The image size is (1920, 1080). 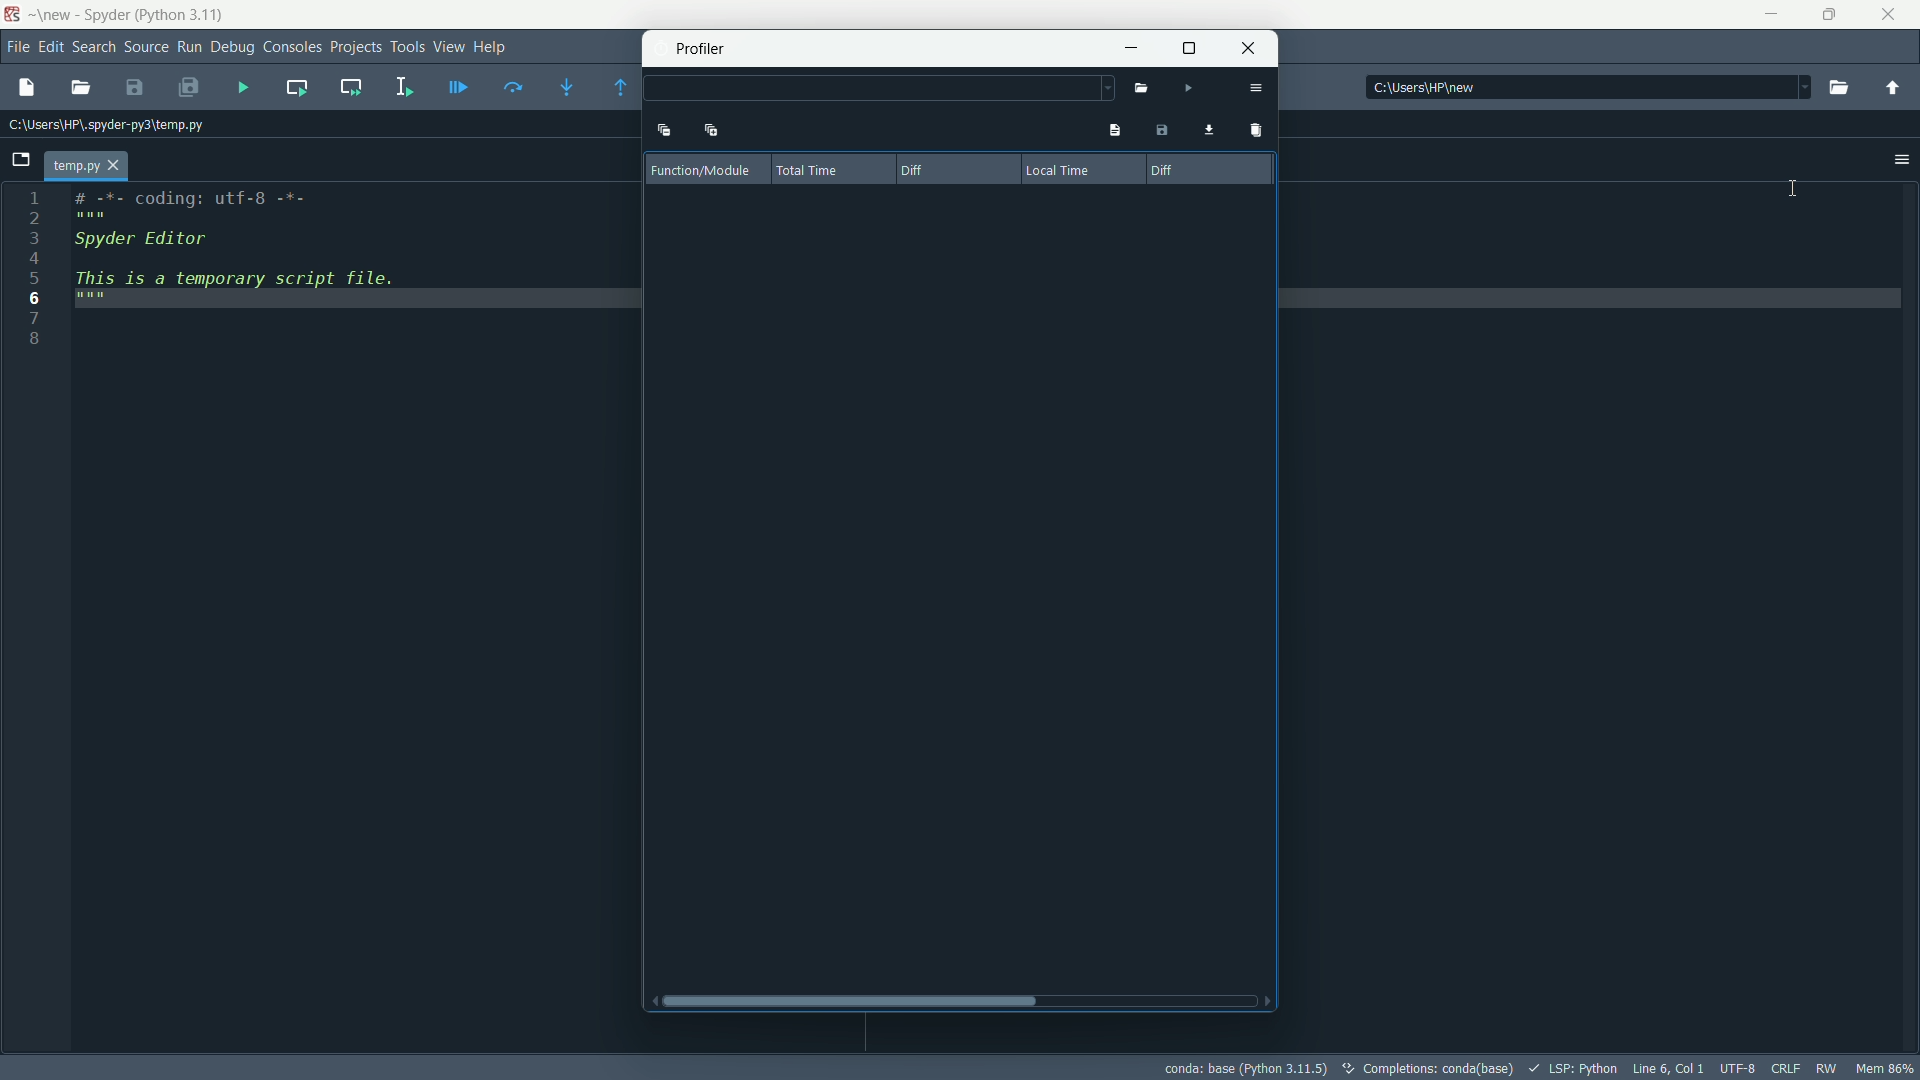 What do you see at coordinates (1791, 191) in the screenshot?
I see `cursor` at bounding box center [1791, 191].